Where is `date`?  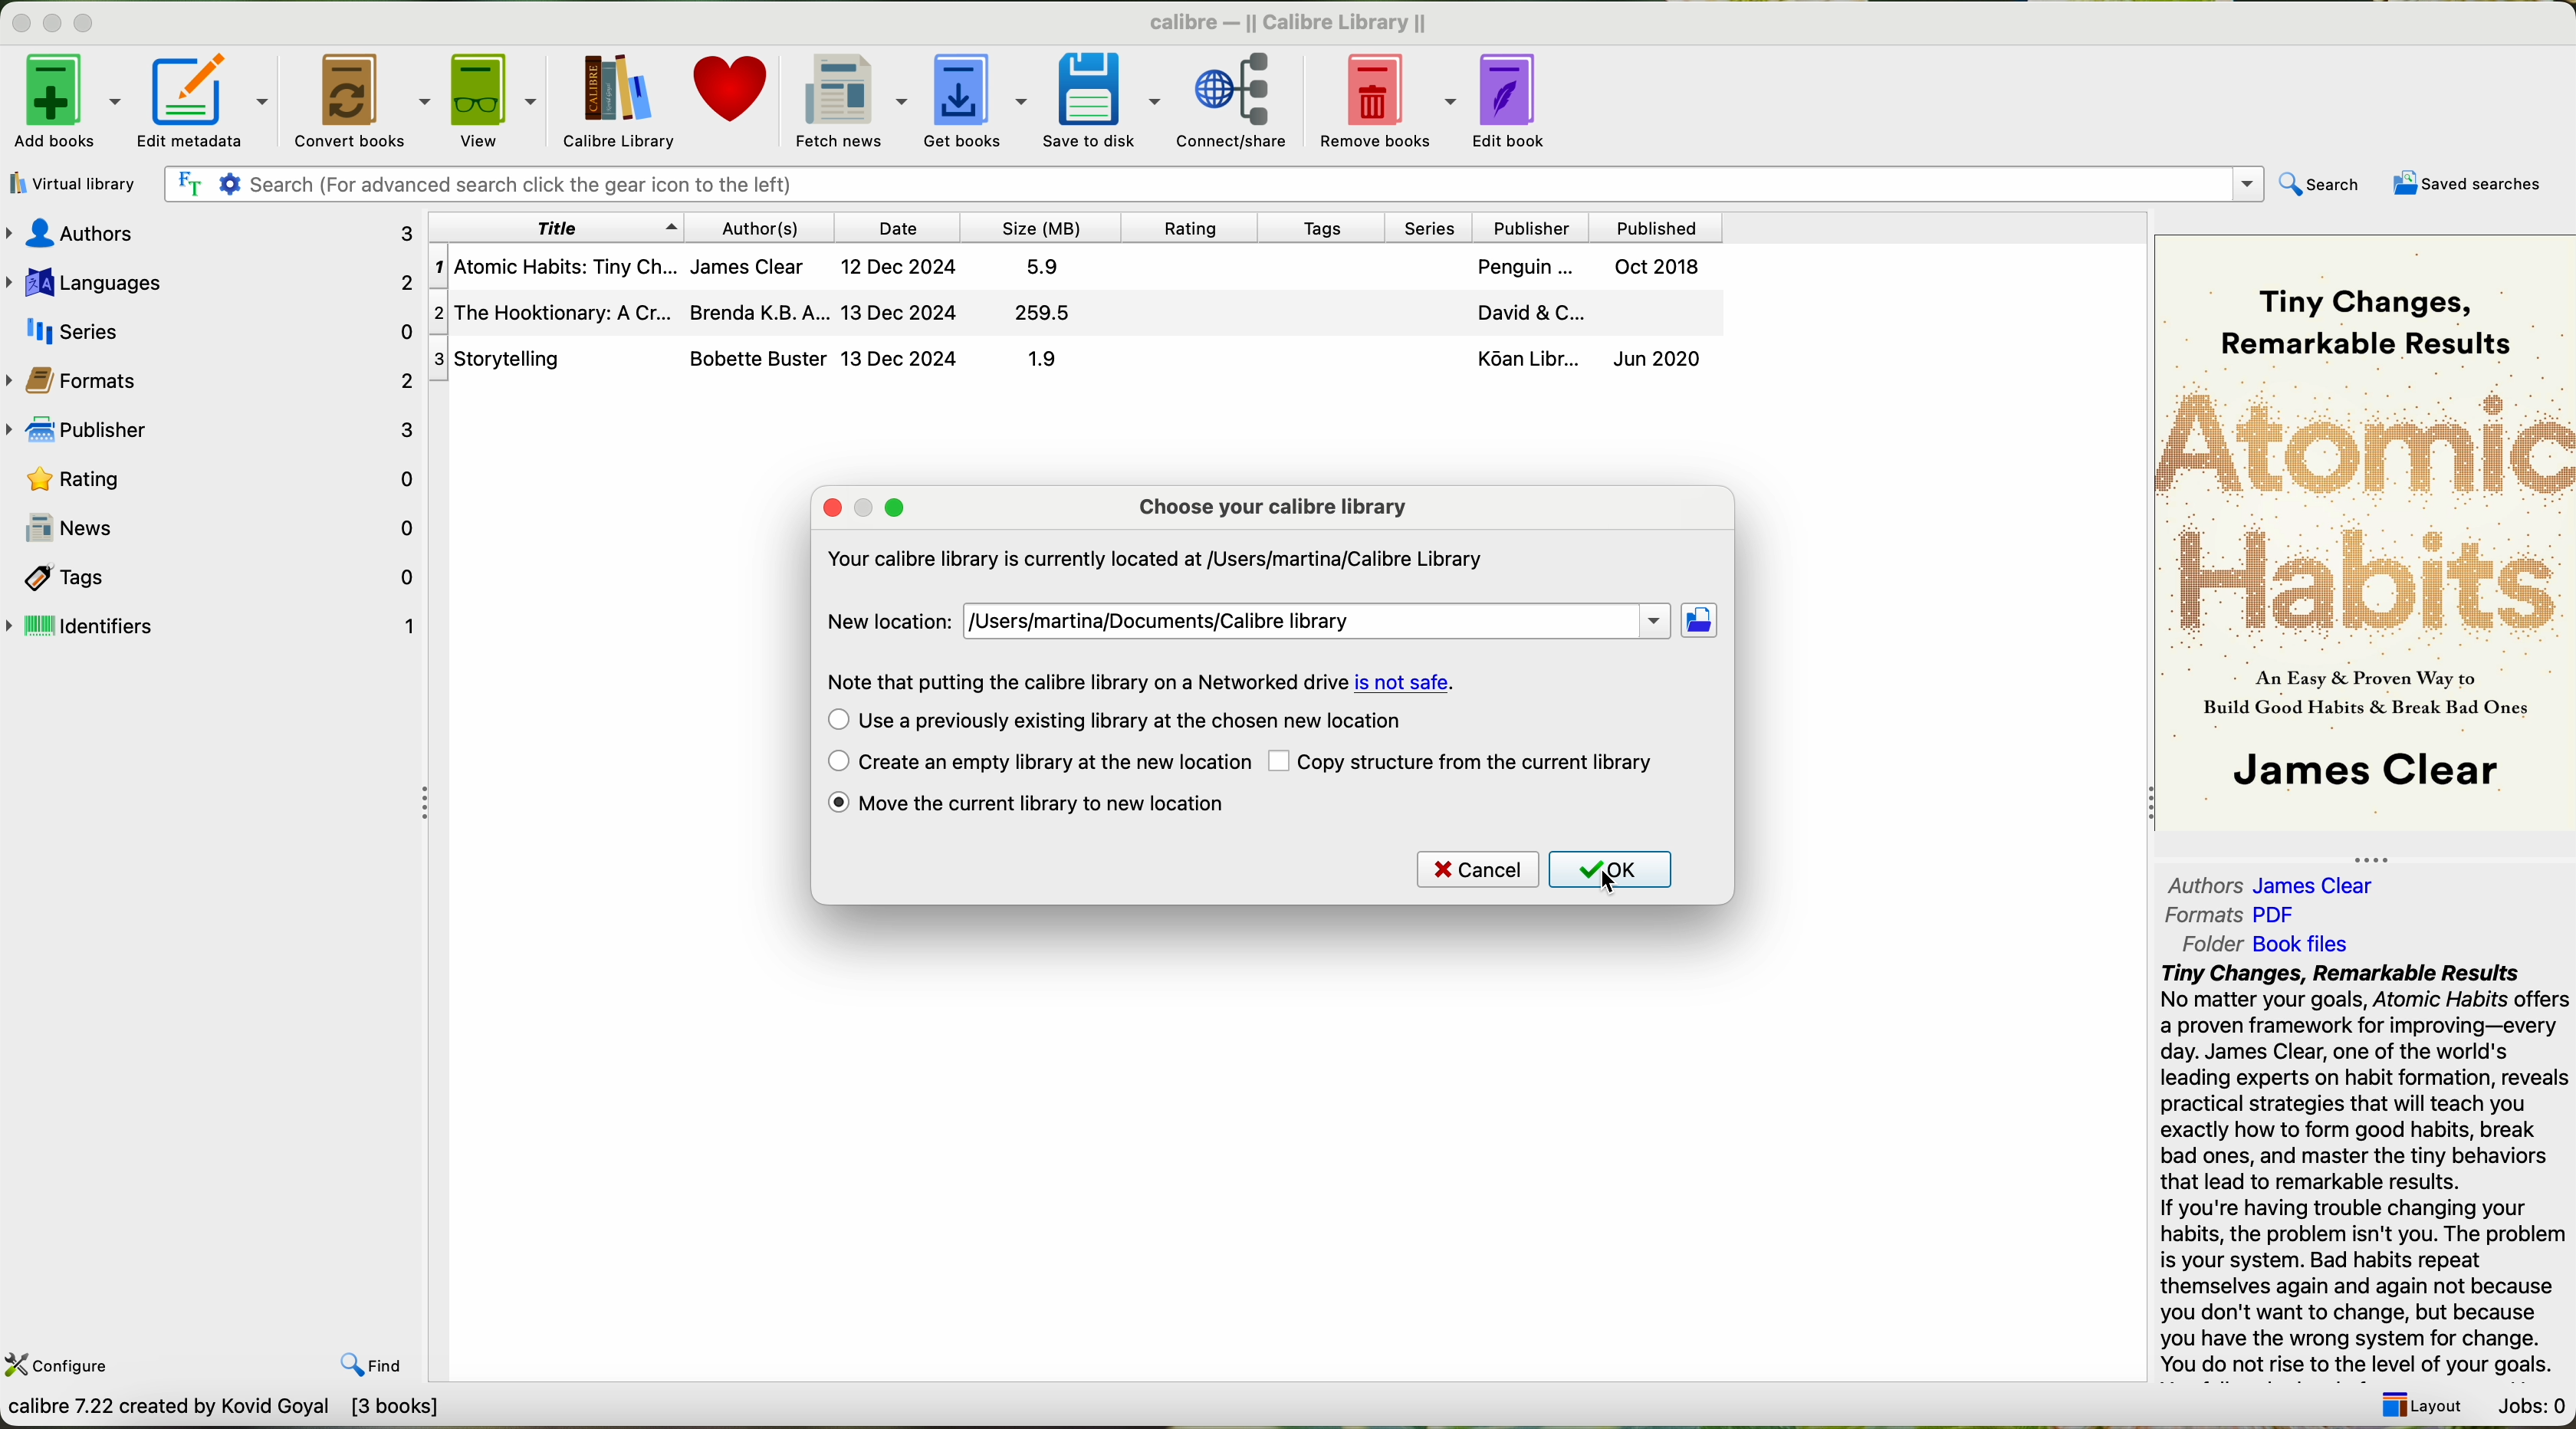
date is located at coordinates (903, 227).